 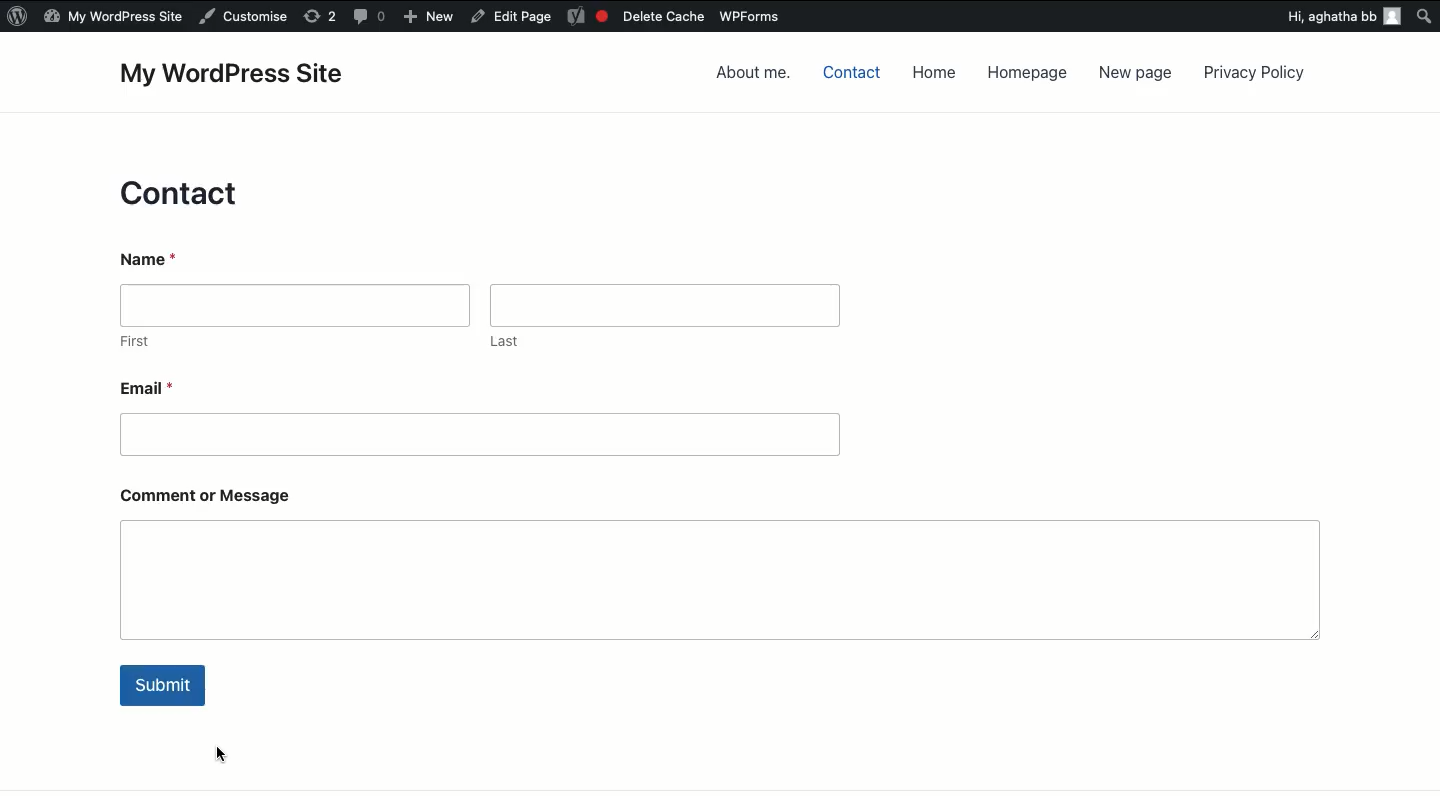 I want to click on My WordPress Site, so click(x=113, y=18).